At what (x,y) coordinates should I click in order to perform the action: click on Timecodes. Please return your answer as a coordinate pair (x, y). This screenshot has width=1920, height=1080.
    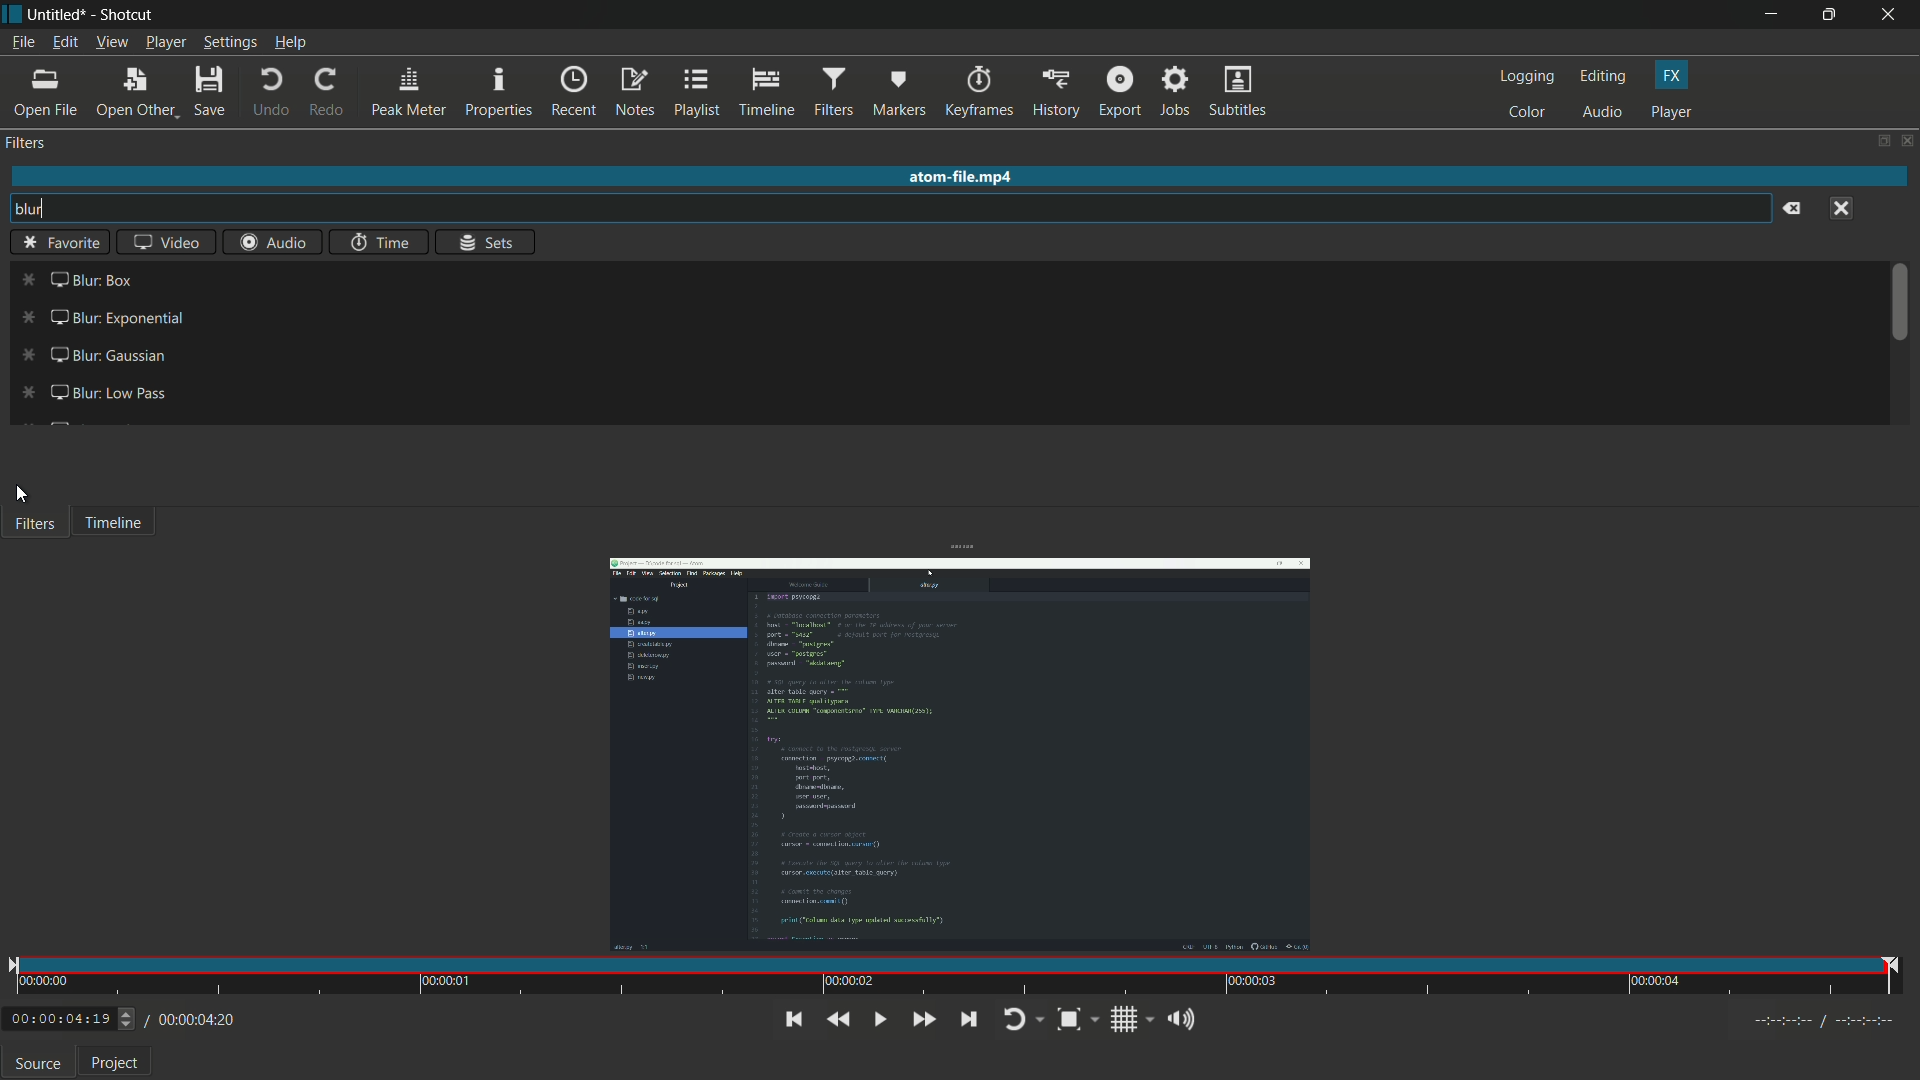
    Looking at the image, I should click on (1815, 1024).